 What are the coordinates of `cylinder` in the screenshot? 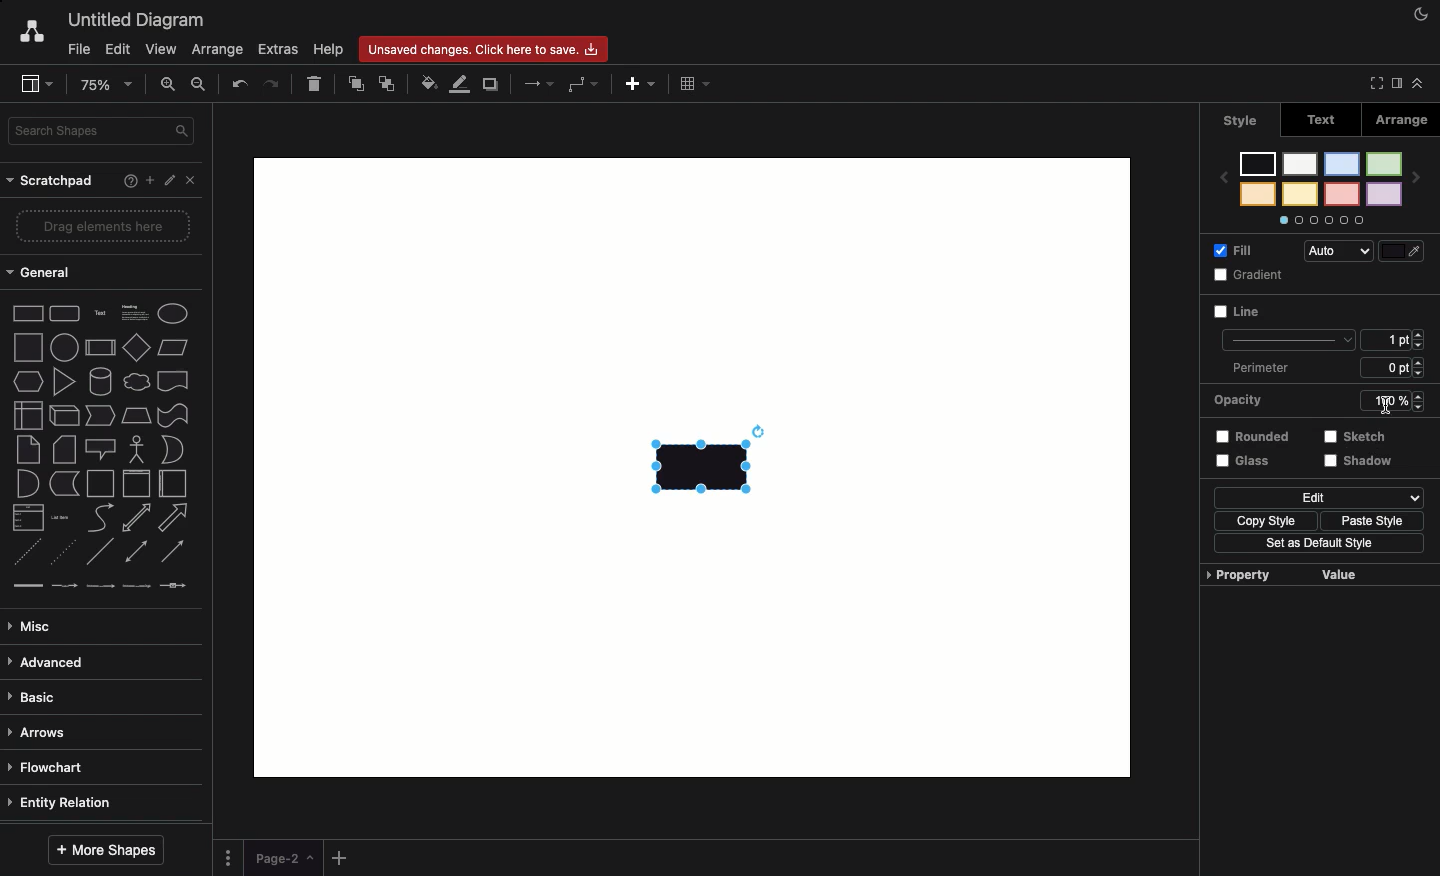 It's located at (98, 382).